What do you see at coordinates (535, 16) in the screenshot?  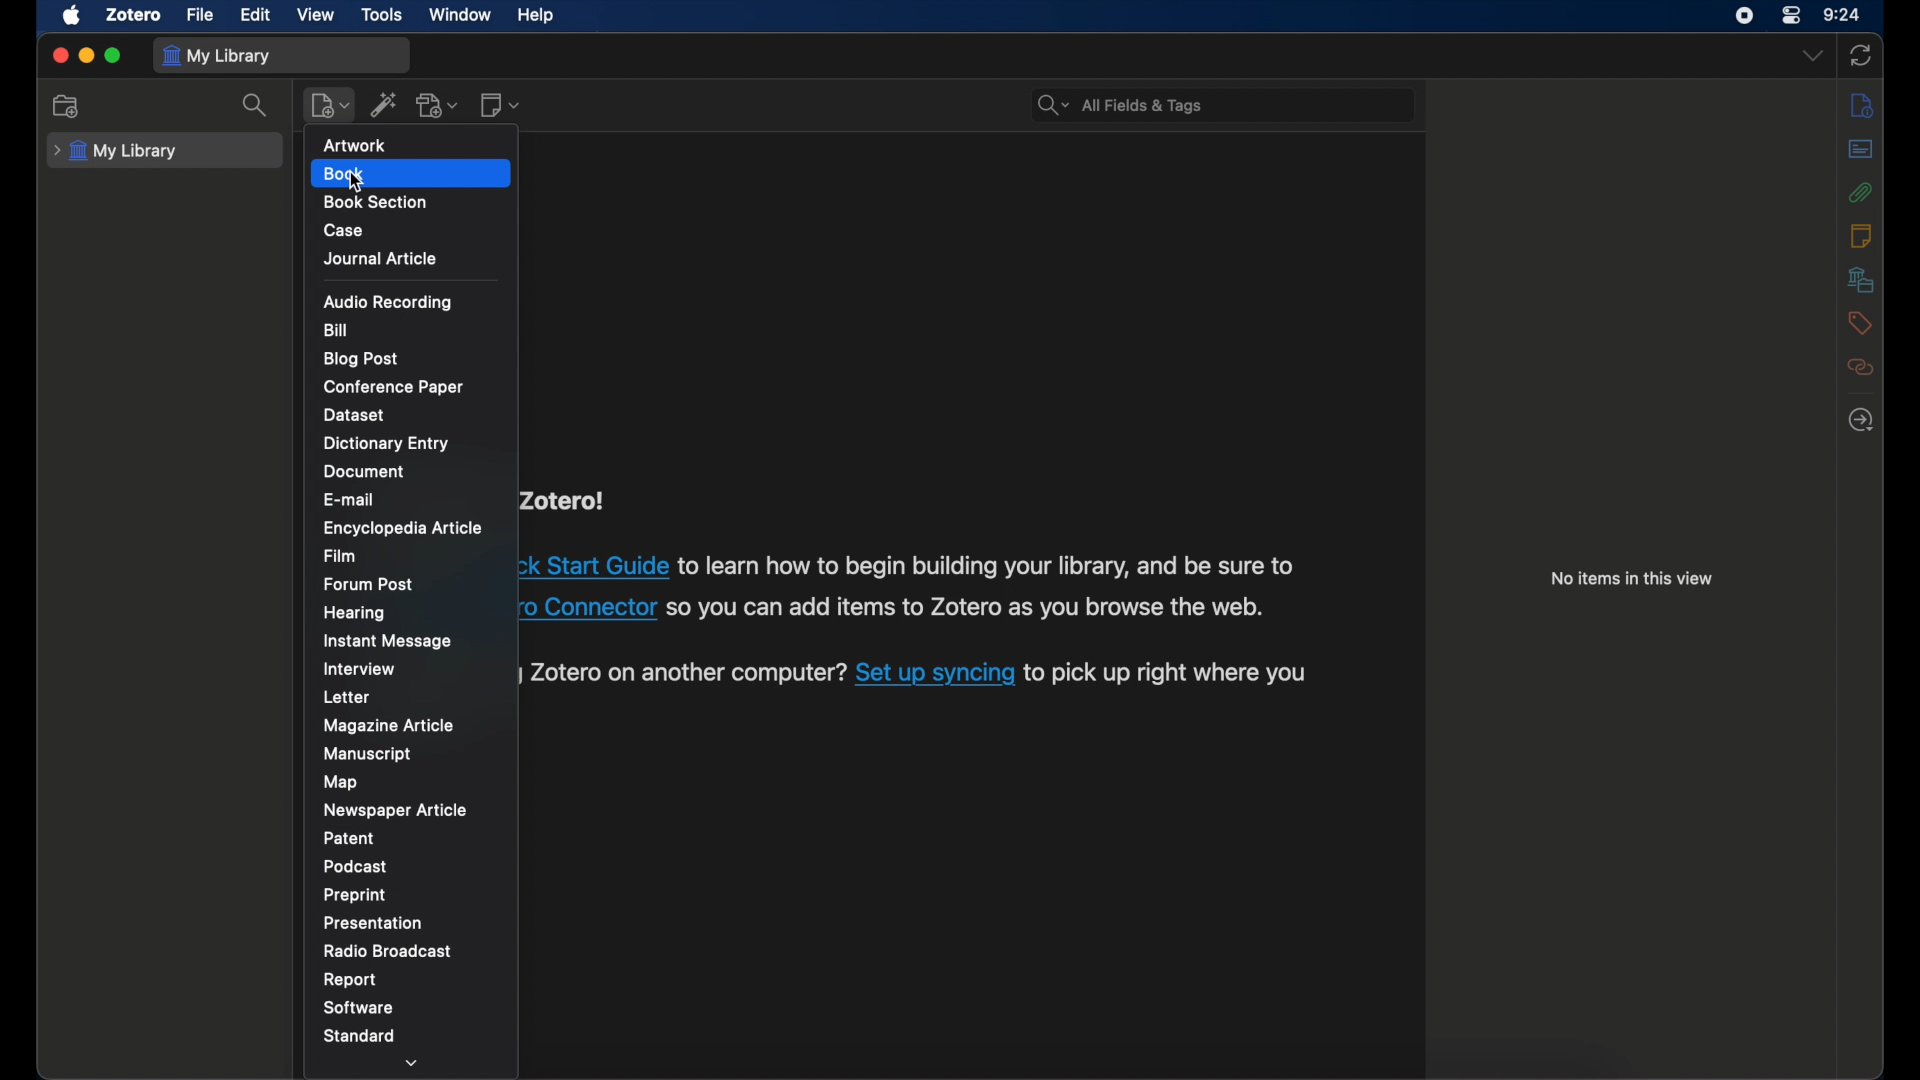 I see `help` at bounding box center [535, 16].